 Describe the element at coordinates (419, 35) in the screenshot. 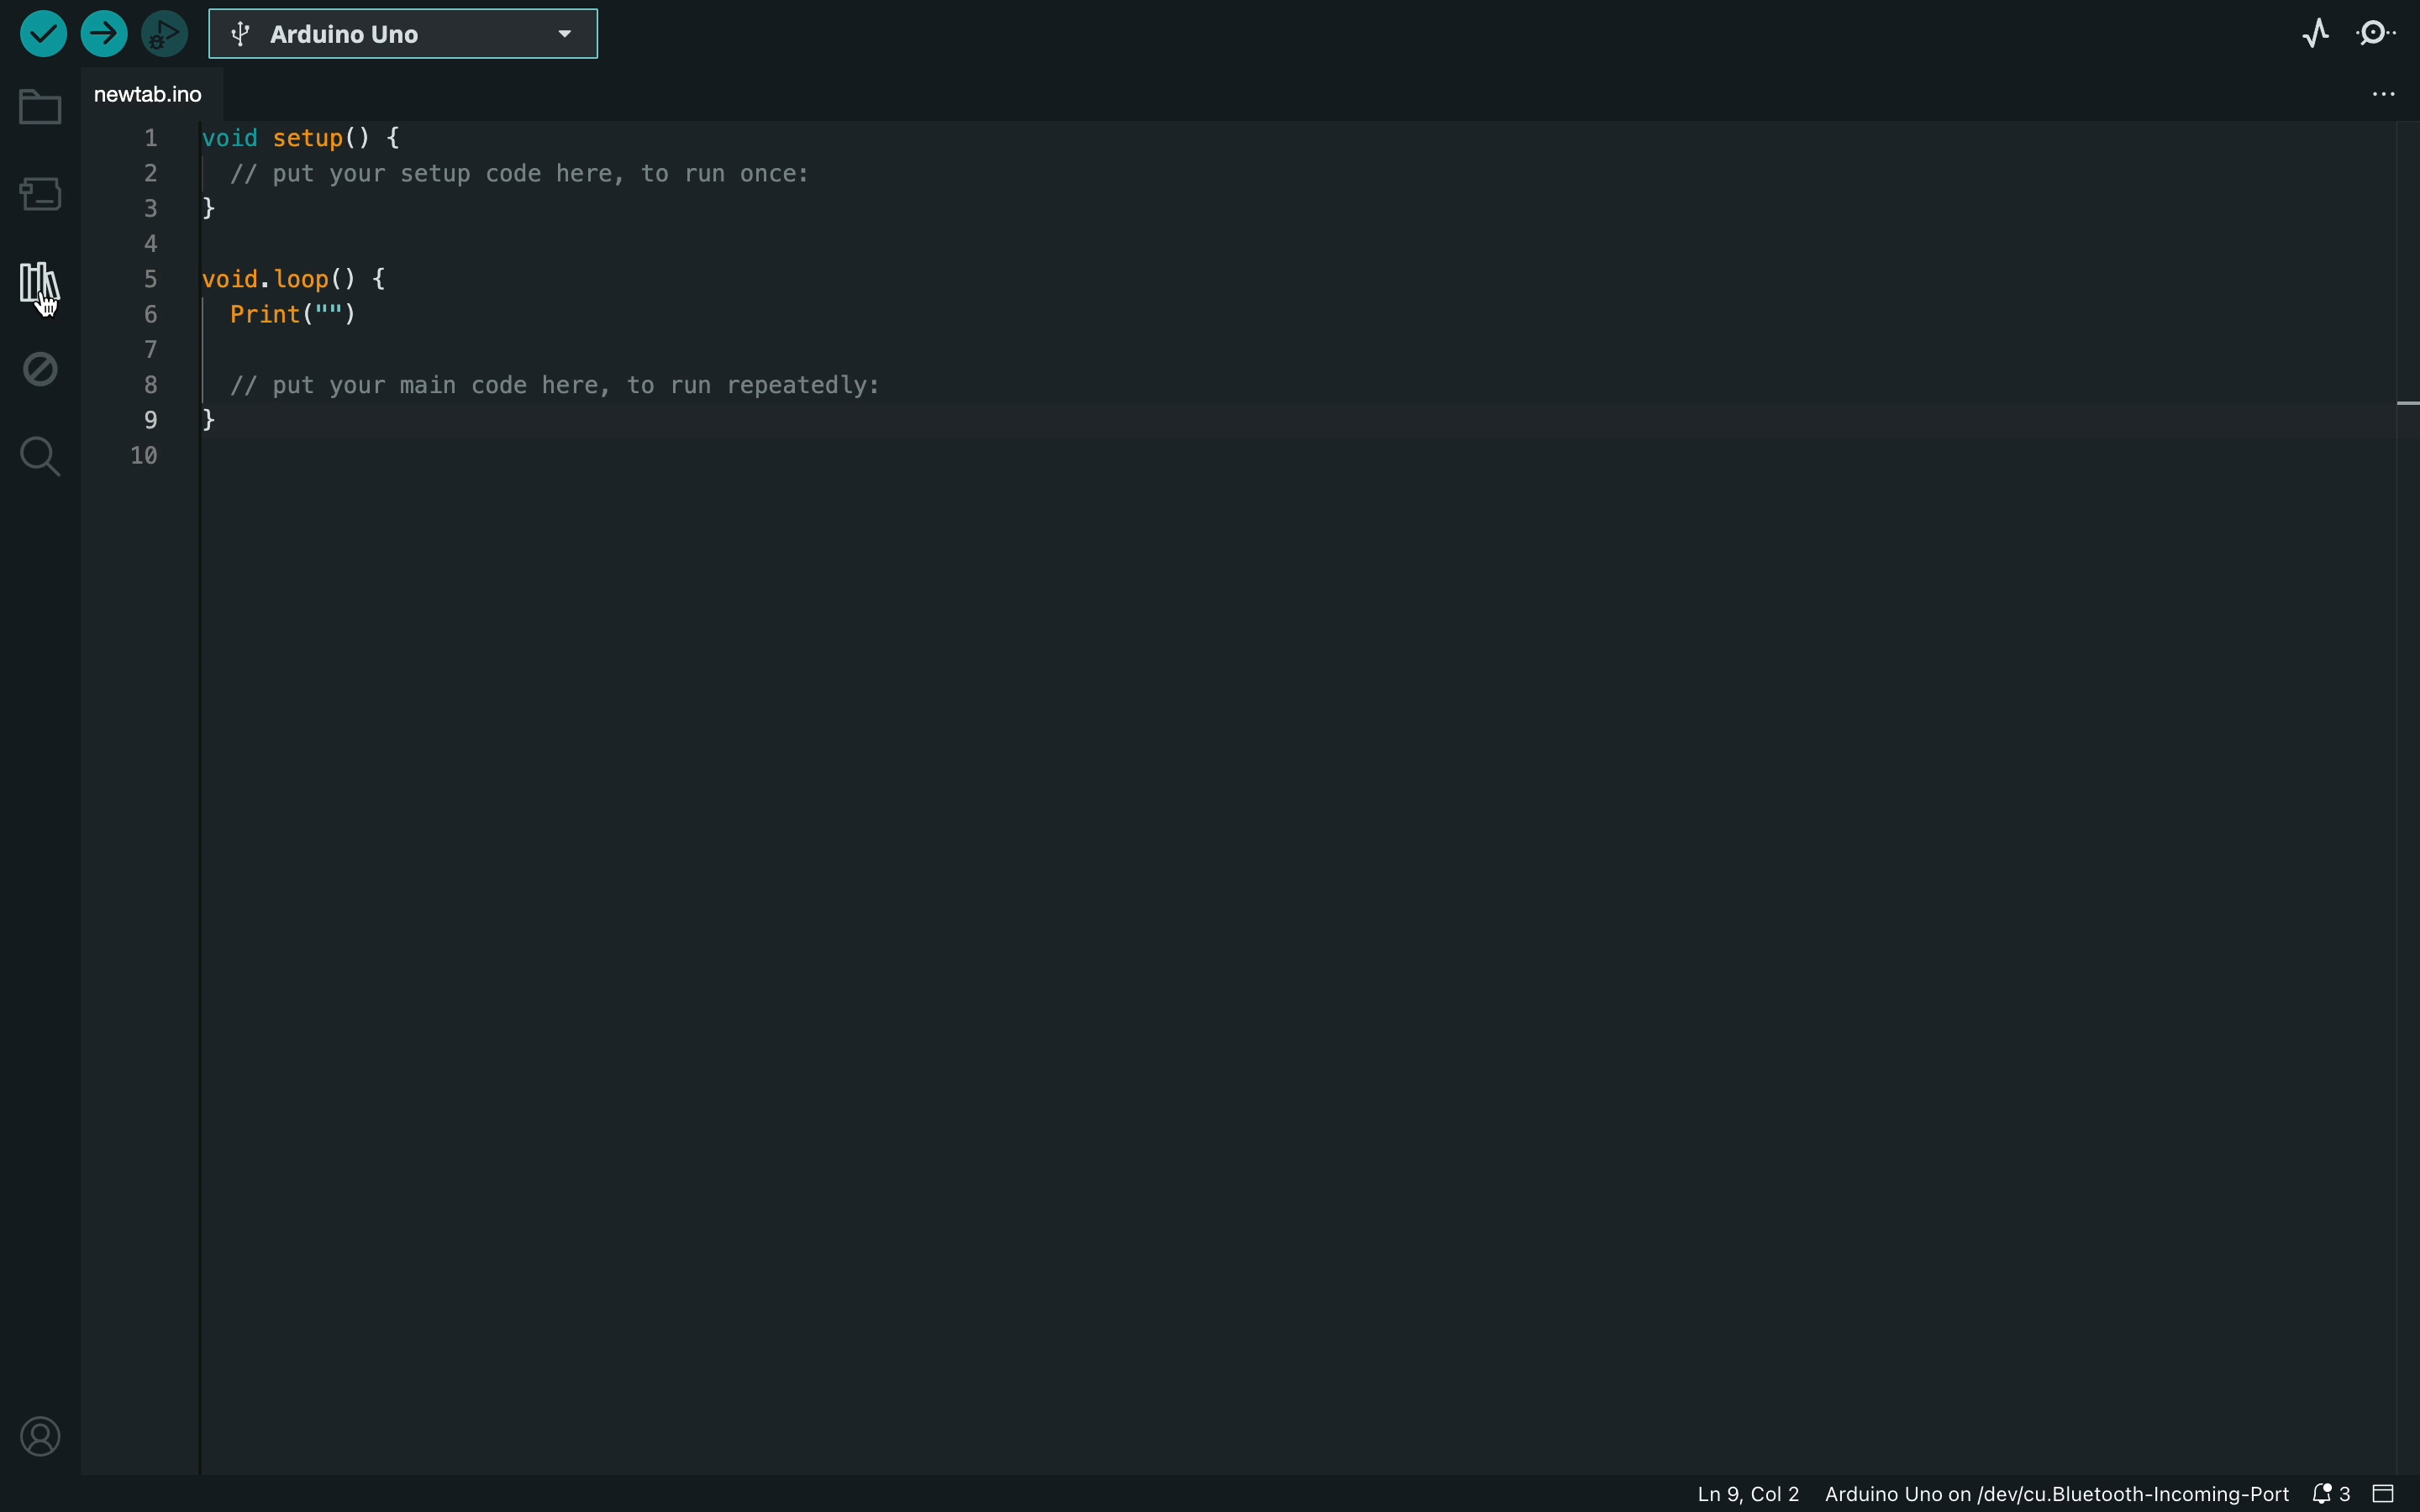

I see `board selecter` at that location.